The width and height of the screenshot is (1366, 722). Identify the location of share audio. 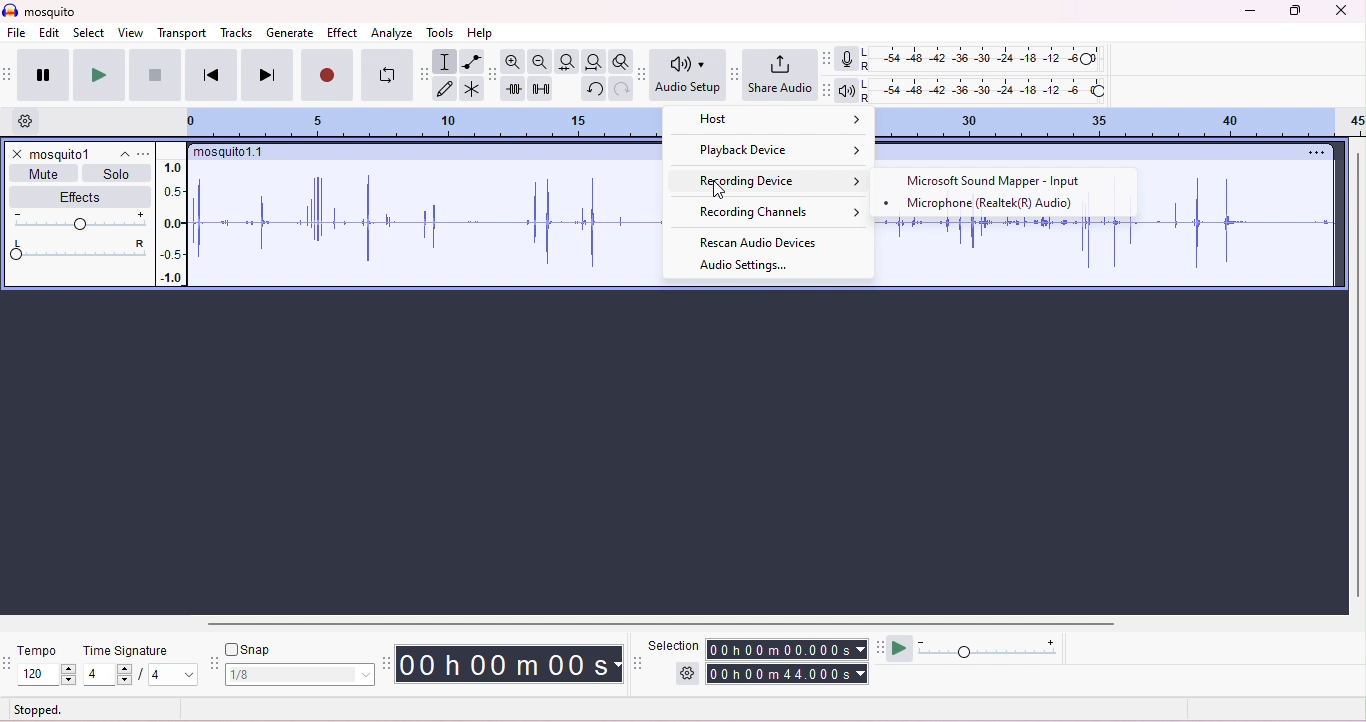
(779, 73).